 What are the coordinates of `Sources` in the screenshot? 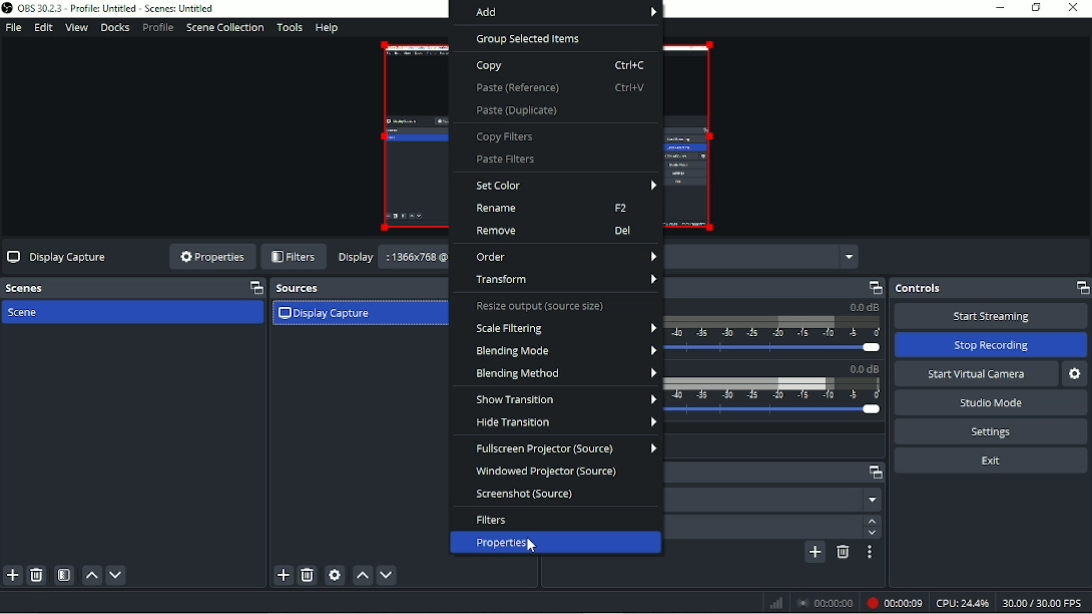 It's located at (353, 288).